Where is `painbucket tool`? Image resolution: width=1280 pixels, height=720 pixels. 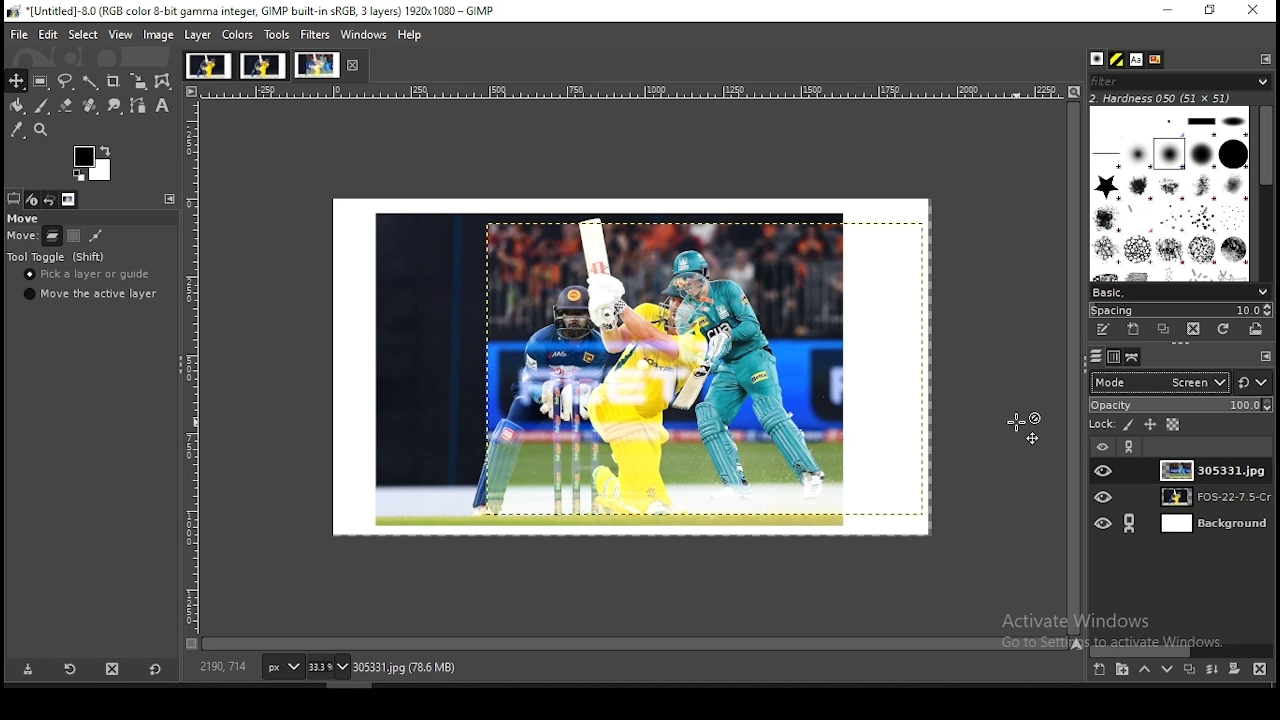
painbucket tool is located at coordinates (19, 105).